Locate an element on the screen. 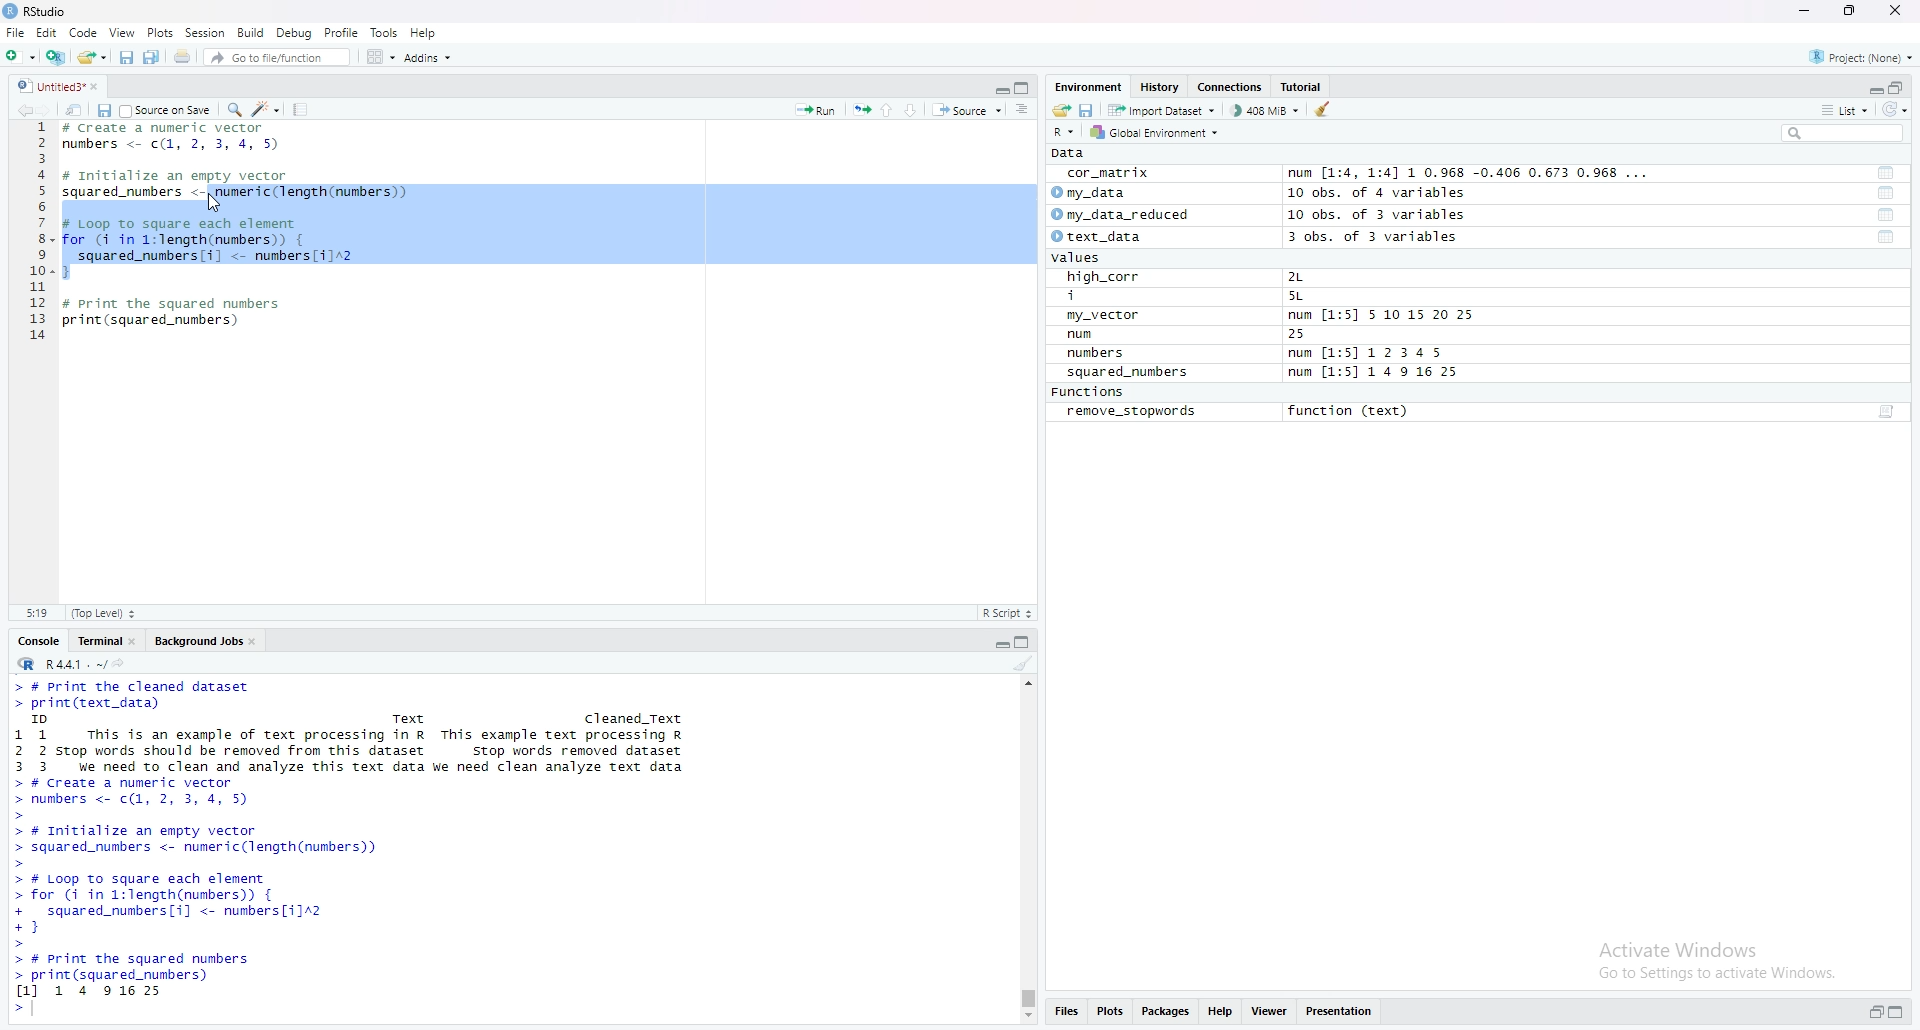  © text_data is located at coordinates (1099, 238).